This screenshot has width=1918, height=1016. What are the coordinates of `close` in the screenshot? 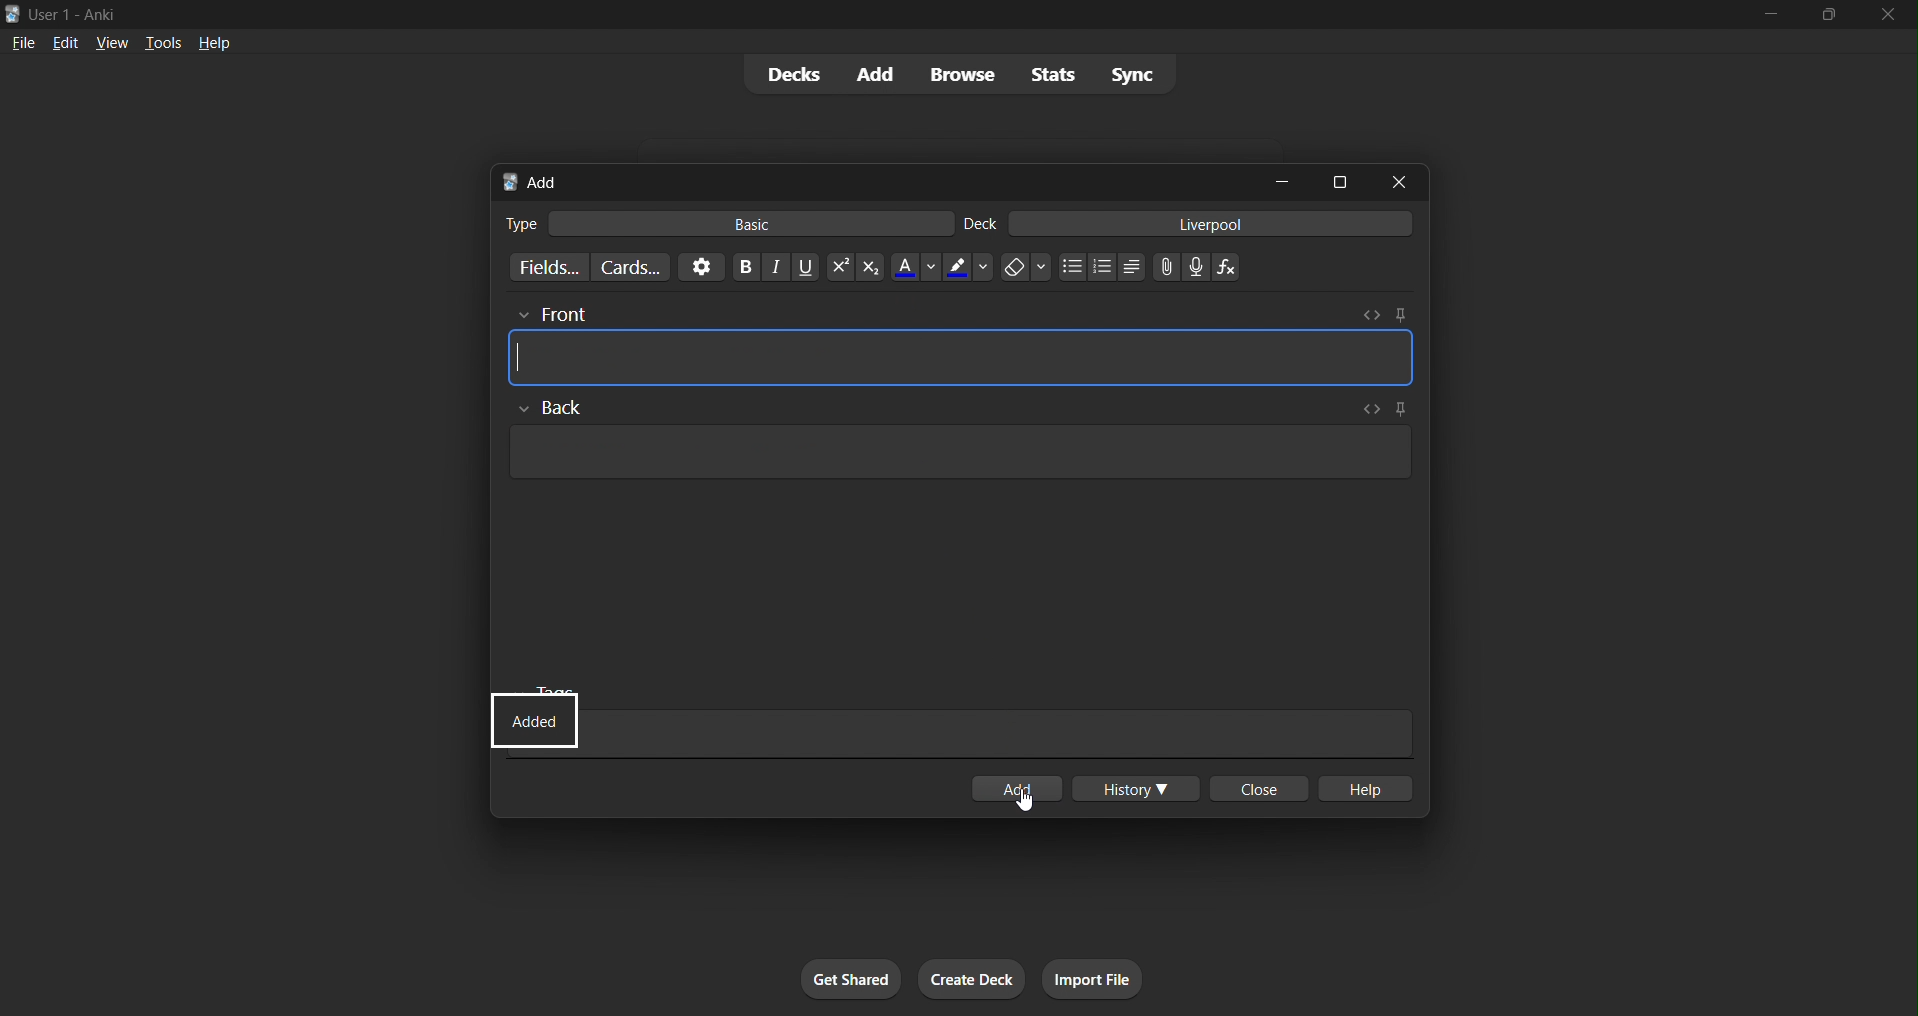 It's located at (1393, 180).